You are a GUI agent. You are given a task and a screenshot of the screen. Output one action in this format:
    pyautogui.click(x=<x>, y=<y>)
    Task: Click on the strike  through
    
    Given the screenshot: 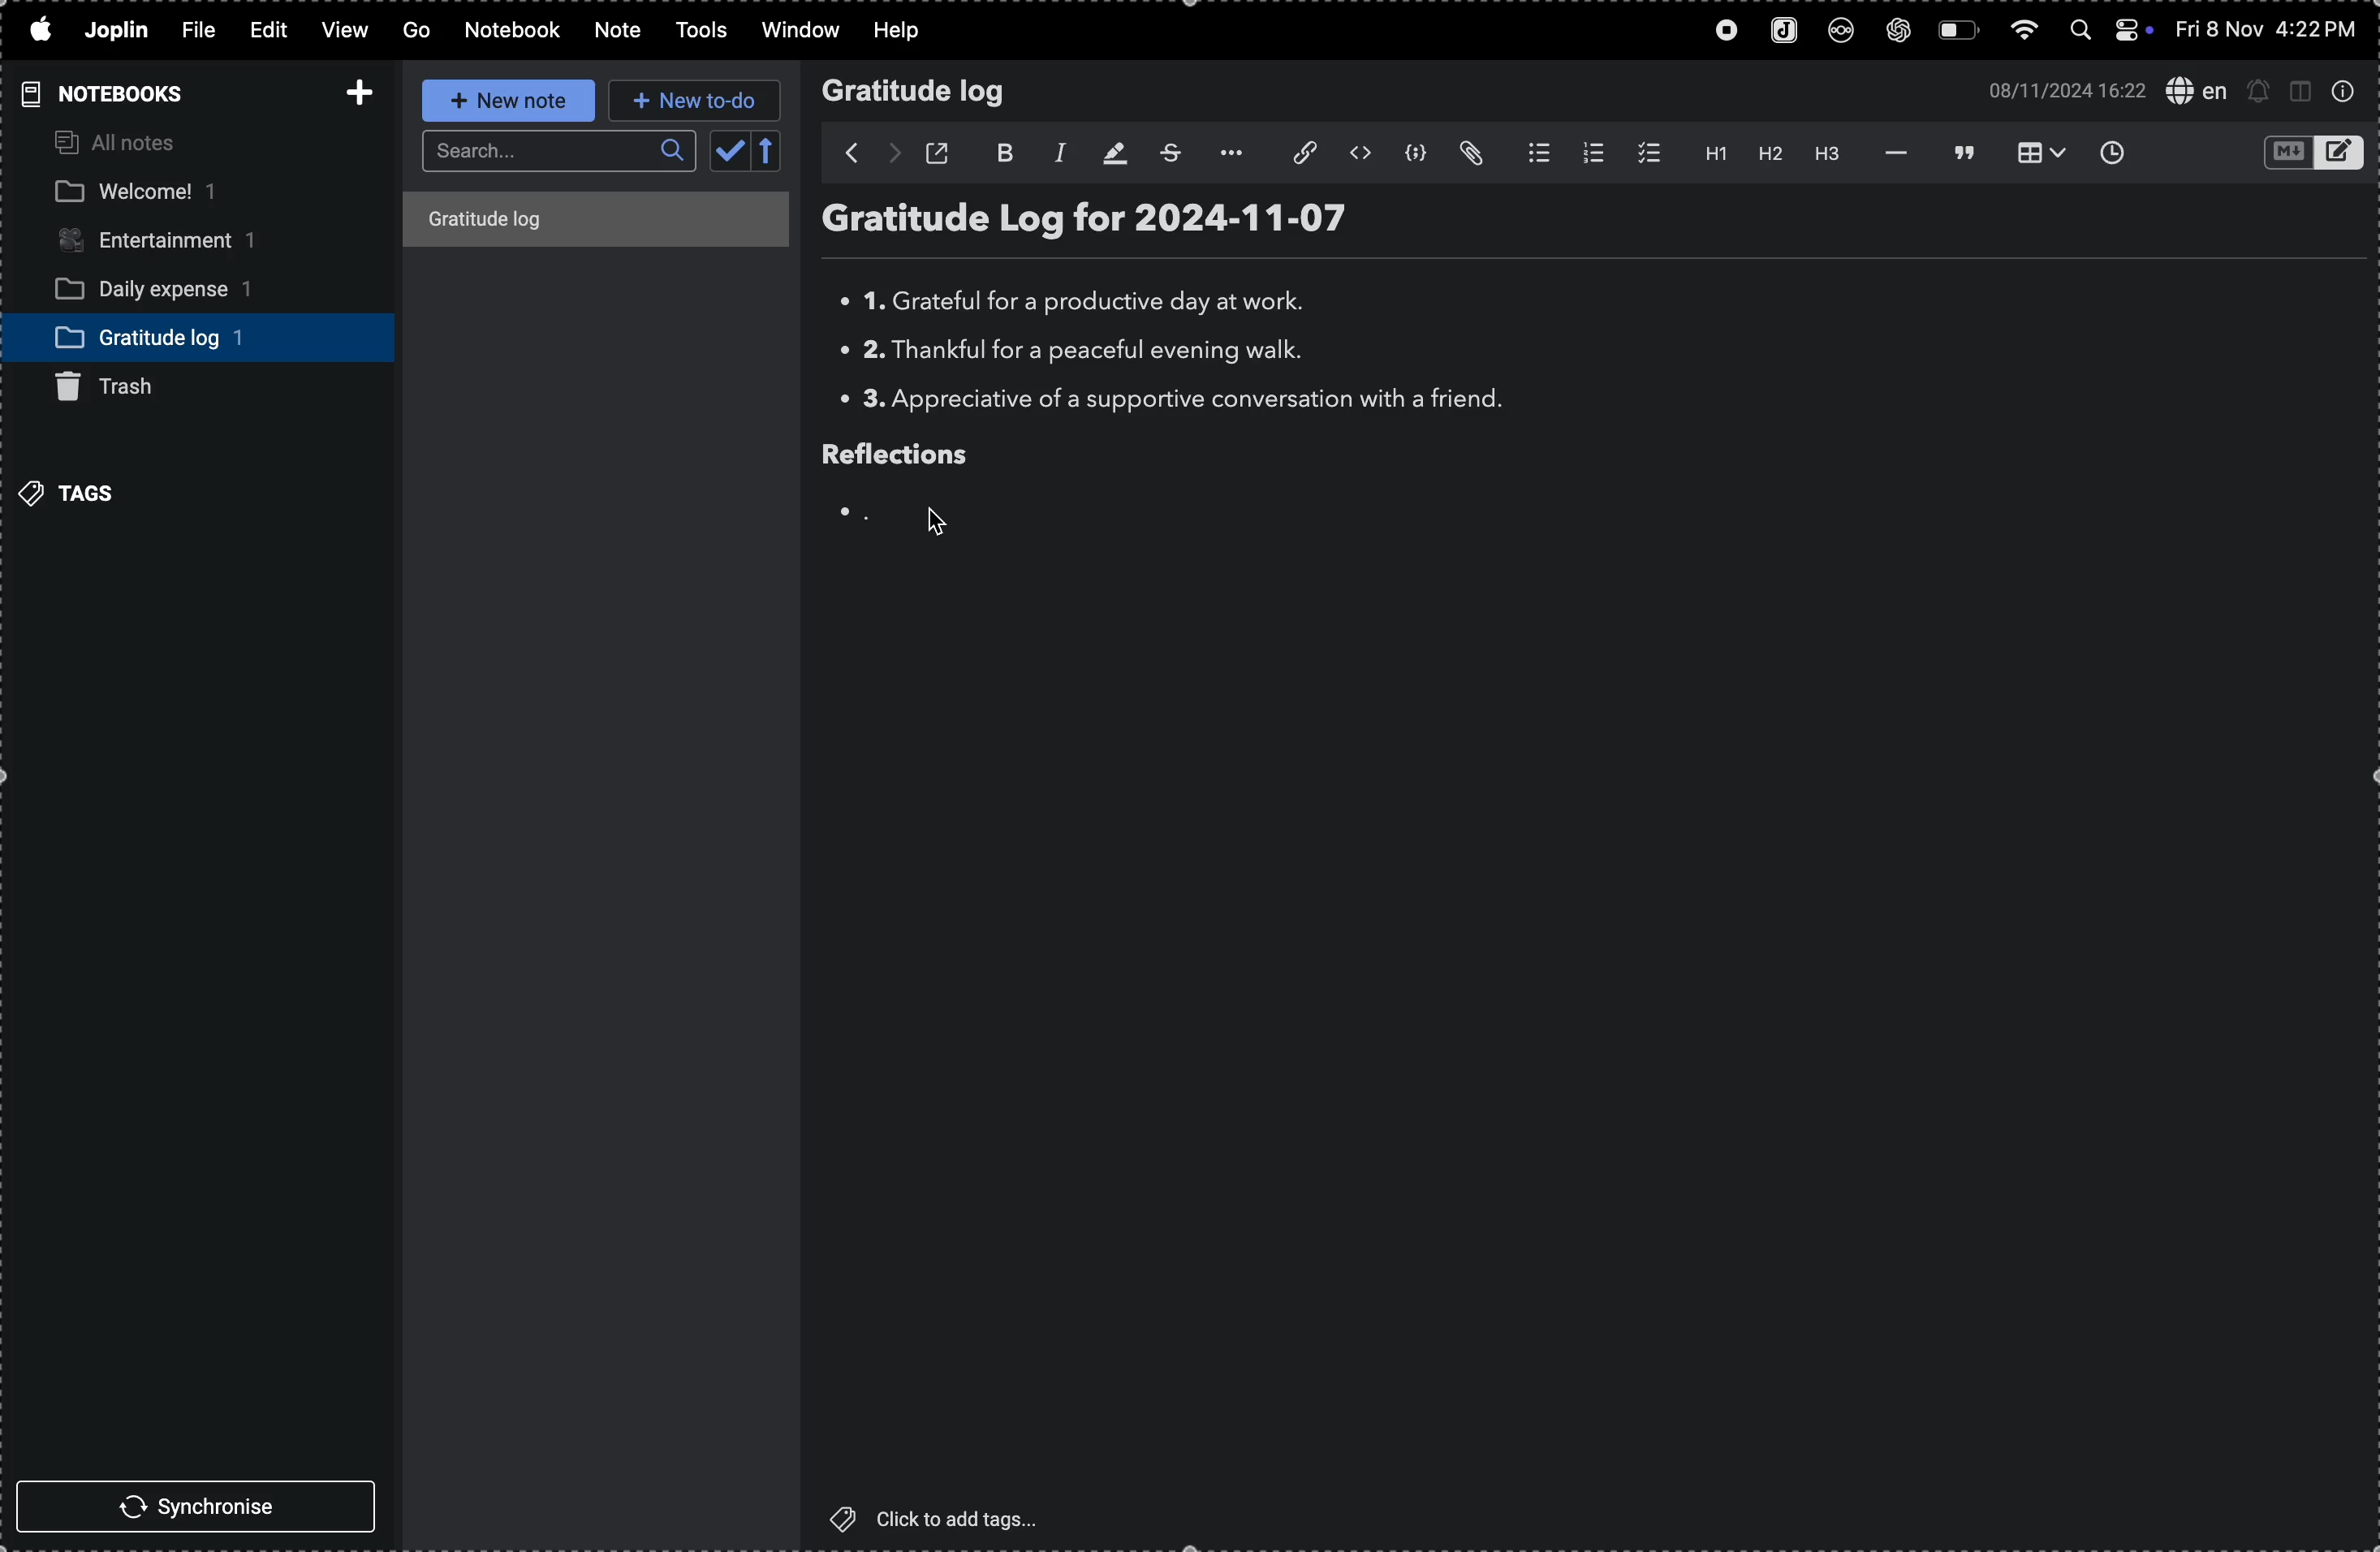 What is the action you would take?
    pyautogui.click(x=1176, y=153)
    